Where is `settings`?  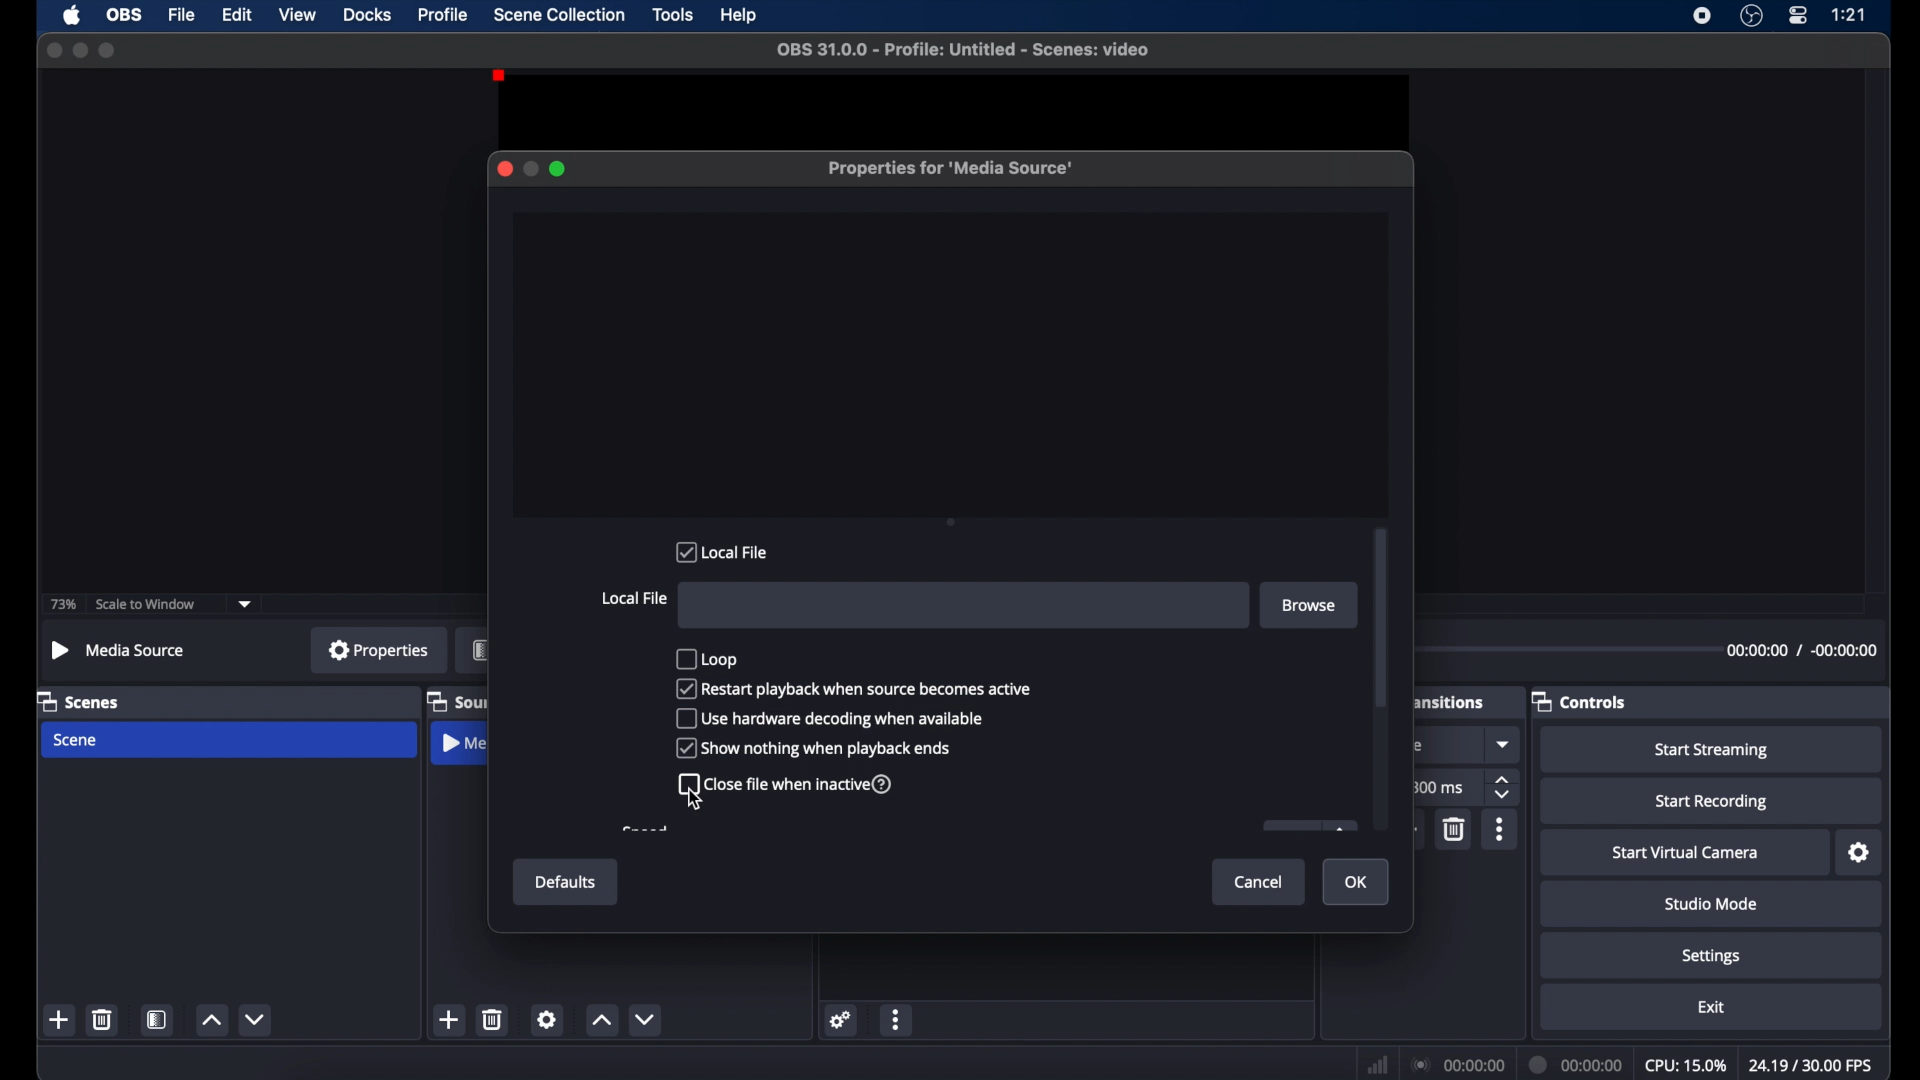 settings is located at coordinates (1859, 853).